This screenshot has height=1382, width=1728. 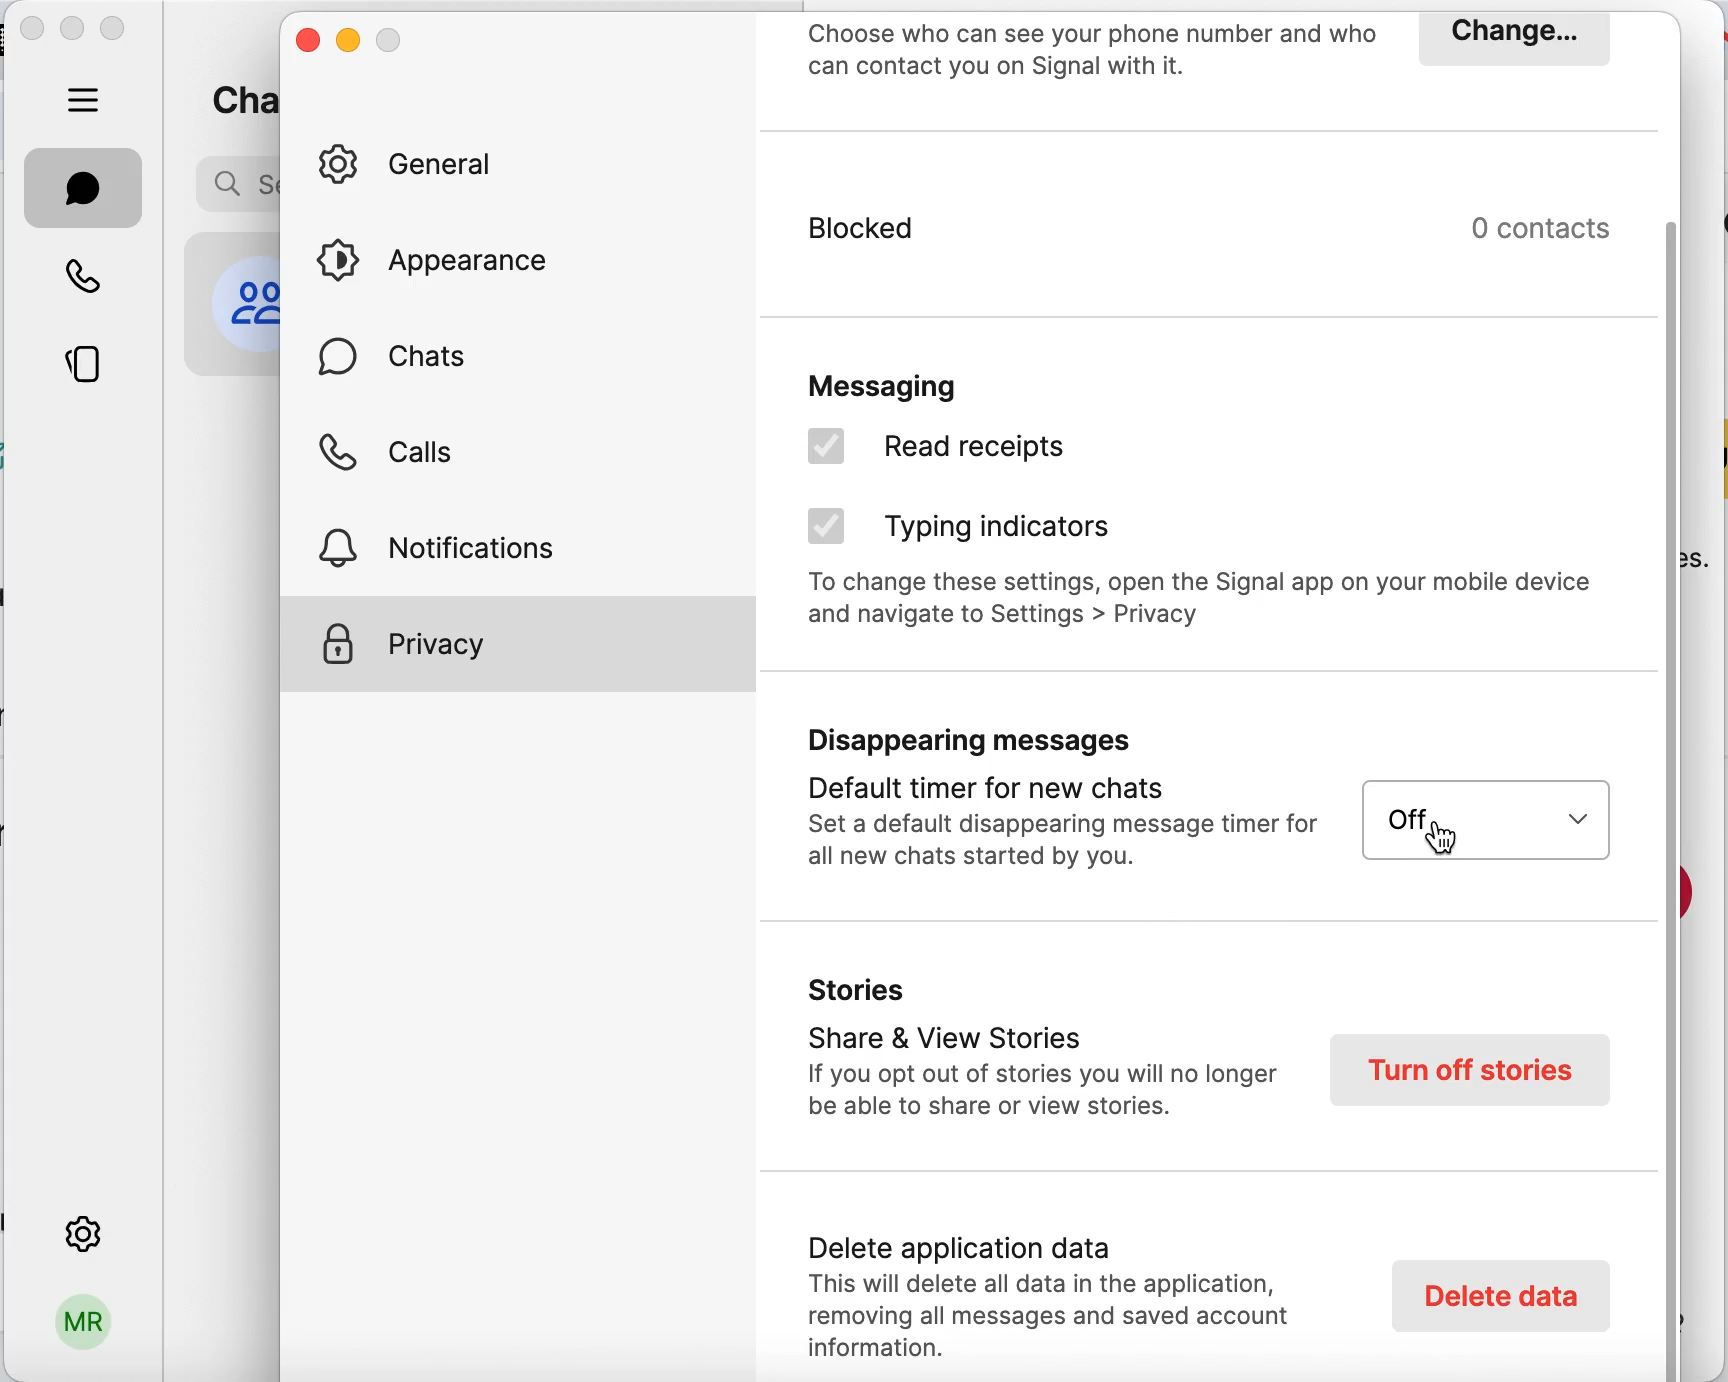 I want to click on 0 contacts, so click(x=1554, y=228).